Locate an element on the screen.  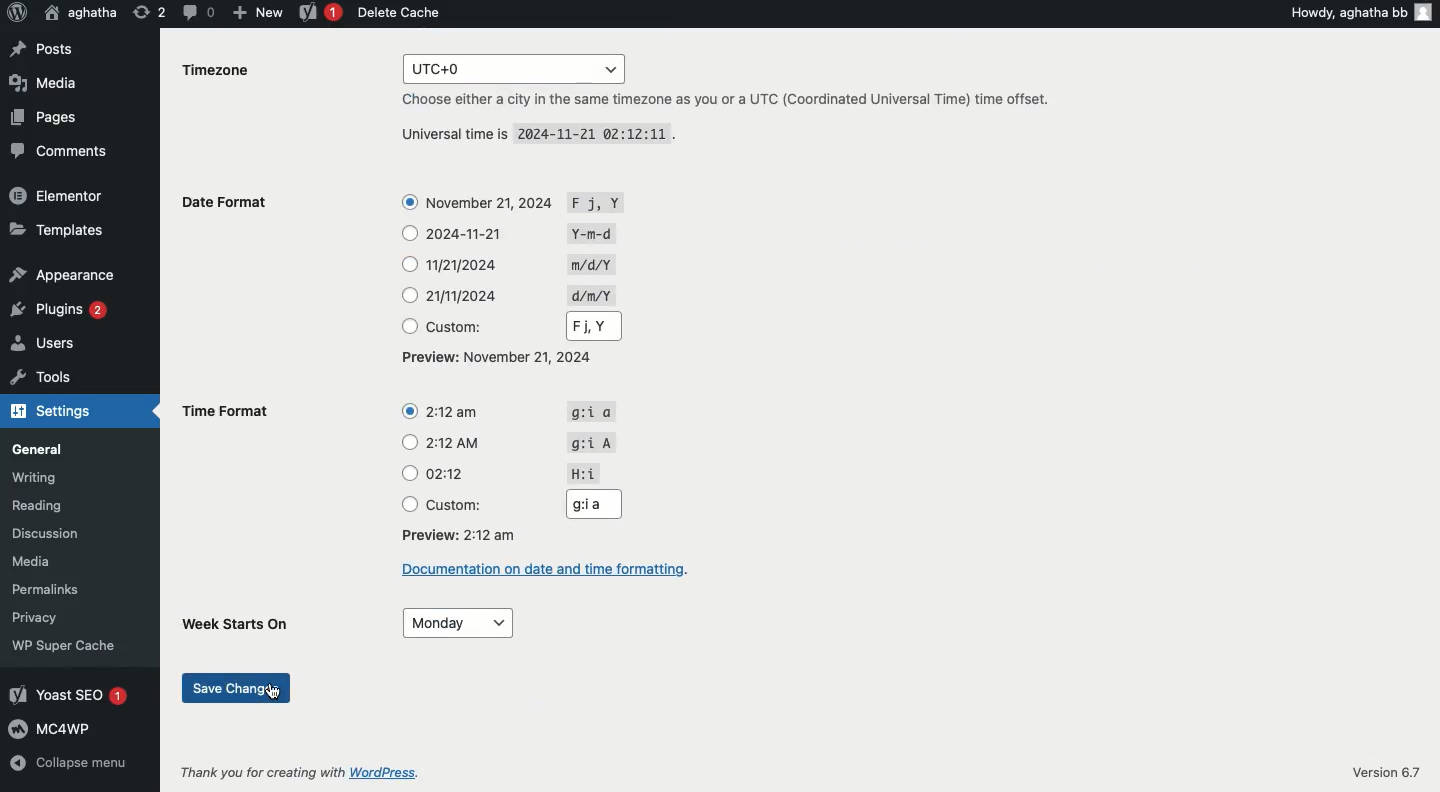
Comment is located at coordinates (195, 12).